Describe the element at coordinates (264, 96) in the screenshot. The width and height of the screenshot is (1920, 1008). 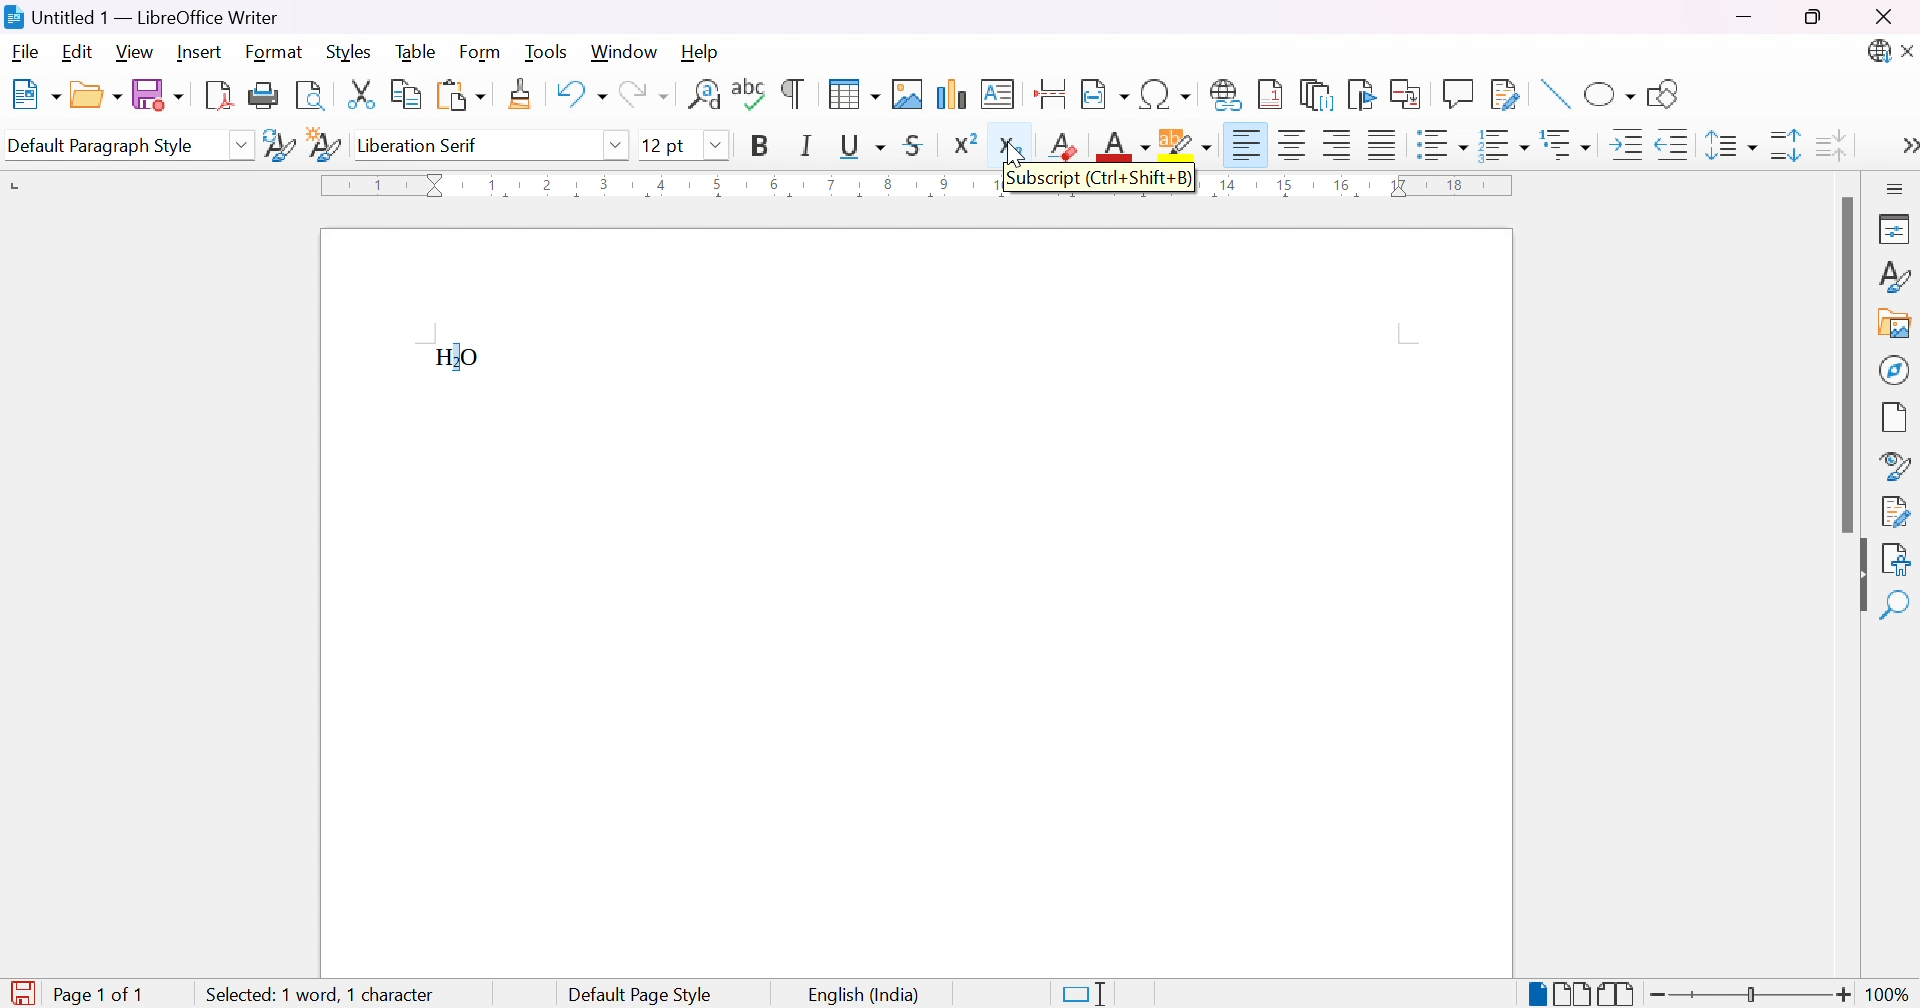
I see `Print` at that location.